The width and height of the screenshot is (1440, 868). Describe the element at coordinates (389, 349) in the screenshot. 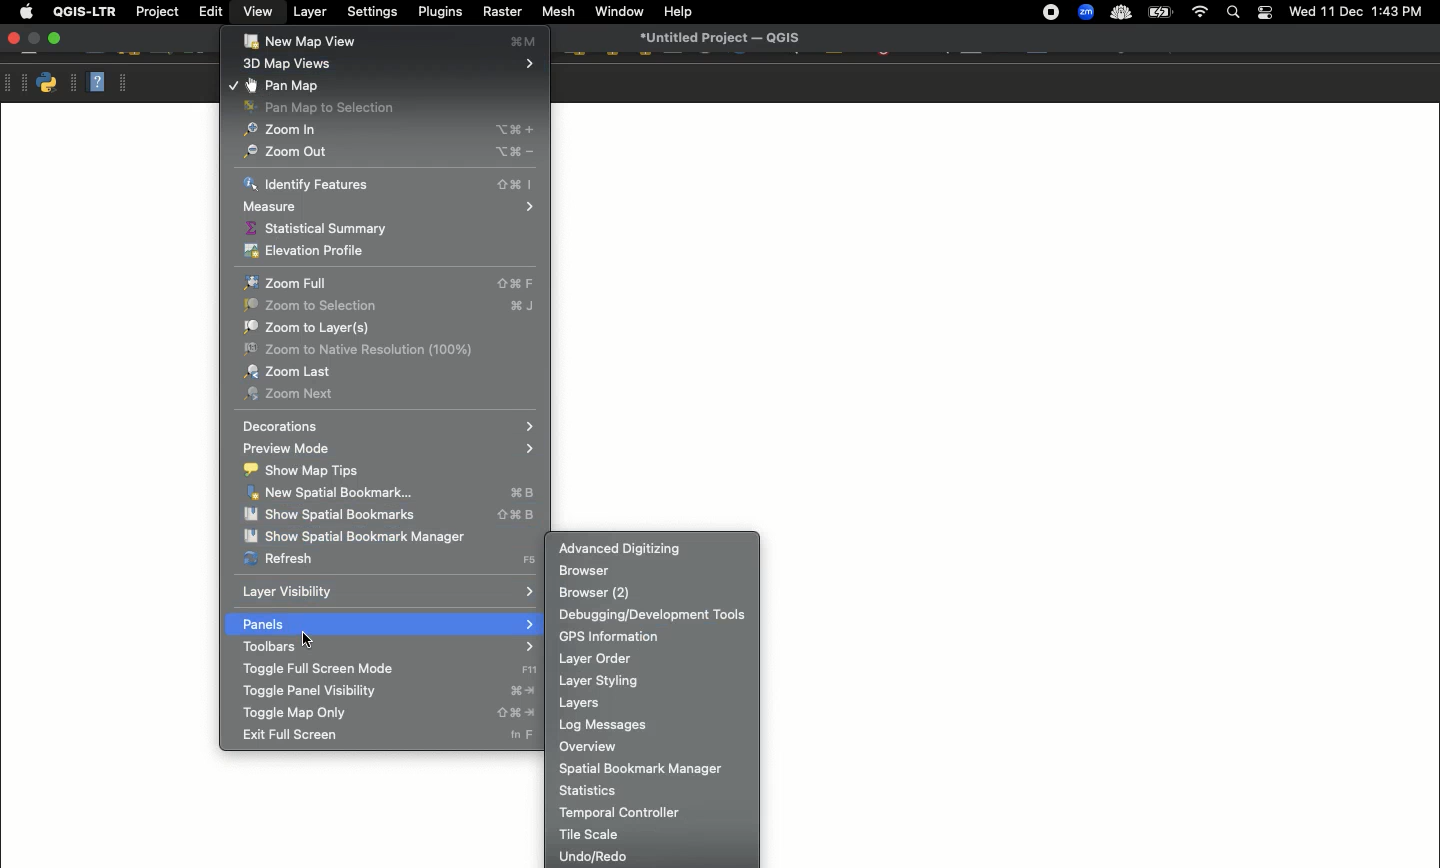

I see `Zoom to native resolution` at that location.